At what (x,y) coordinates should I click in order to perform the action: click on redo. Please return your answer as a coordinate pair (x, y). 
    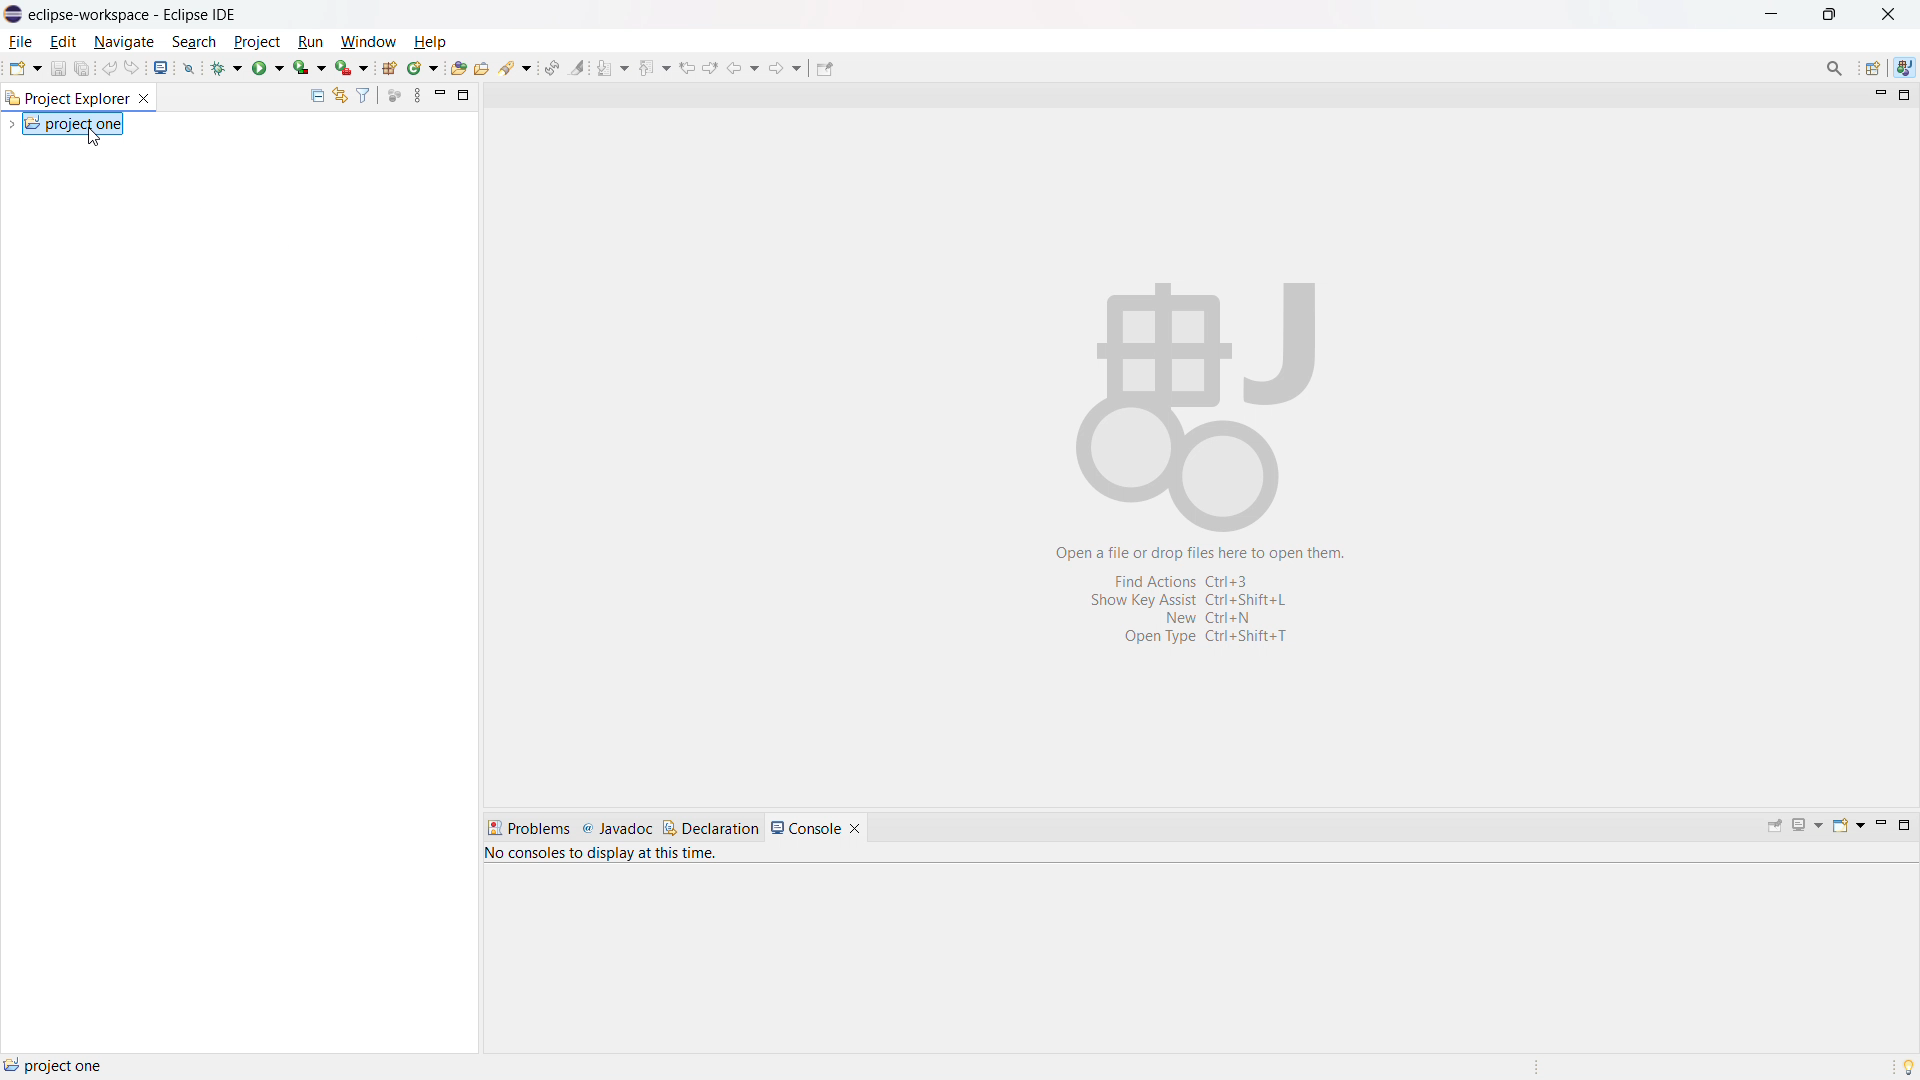
    Looking at the image, I should click on (133, 67).